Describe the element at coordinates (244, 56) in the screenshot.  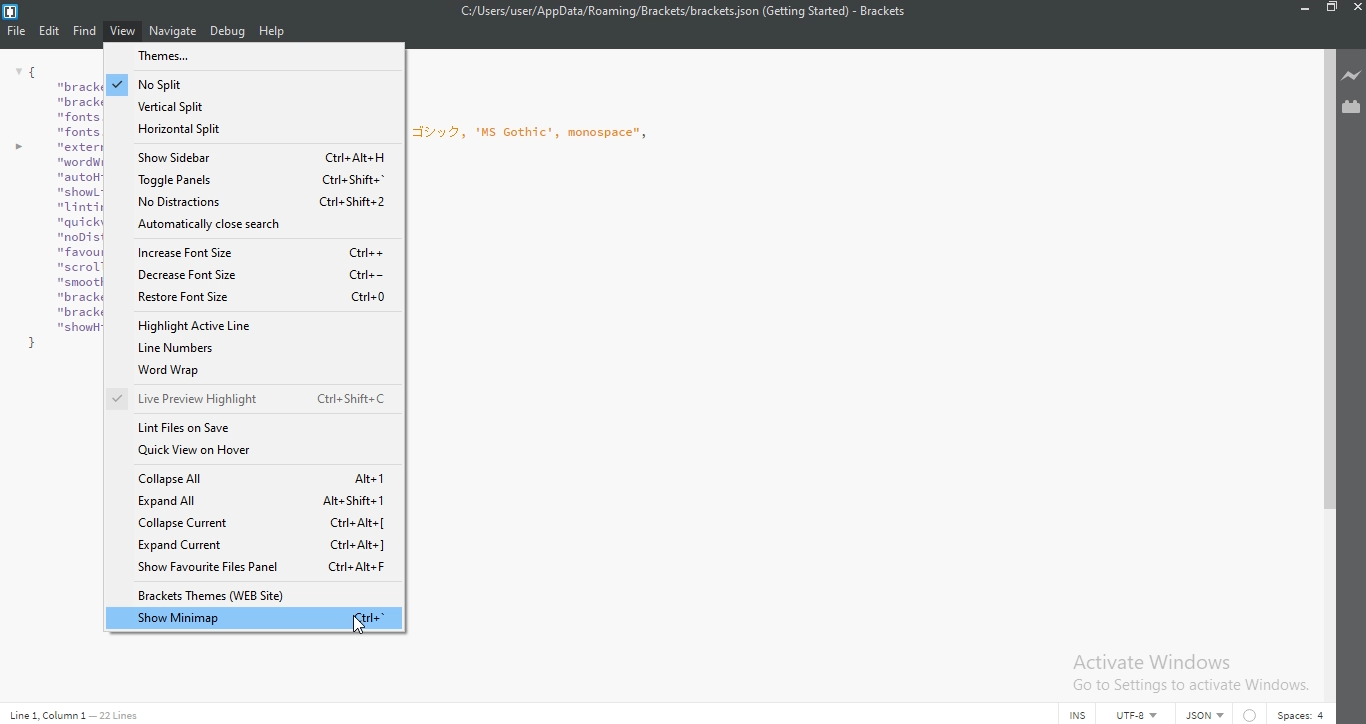
I see `themes` at that location.